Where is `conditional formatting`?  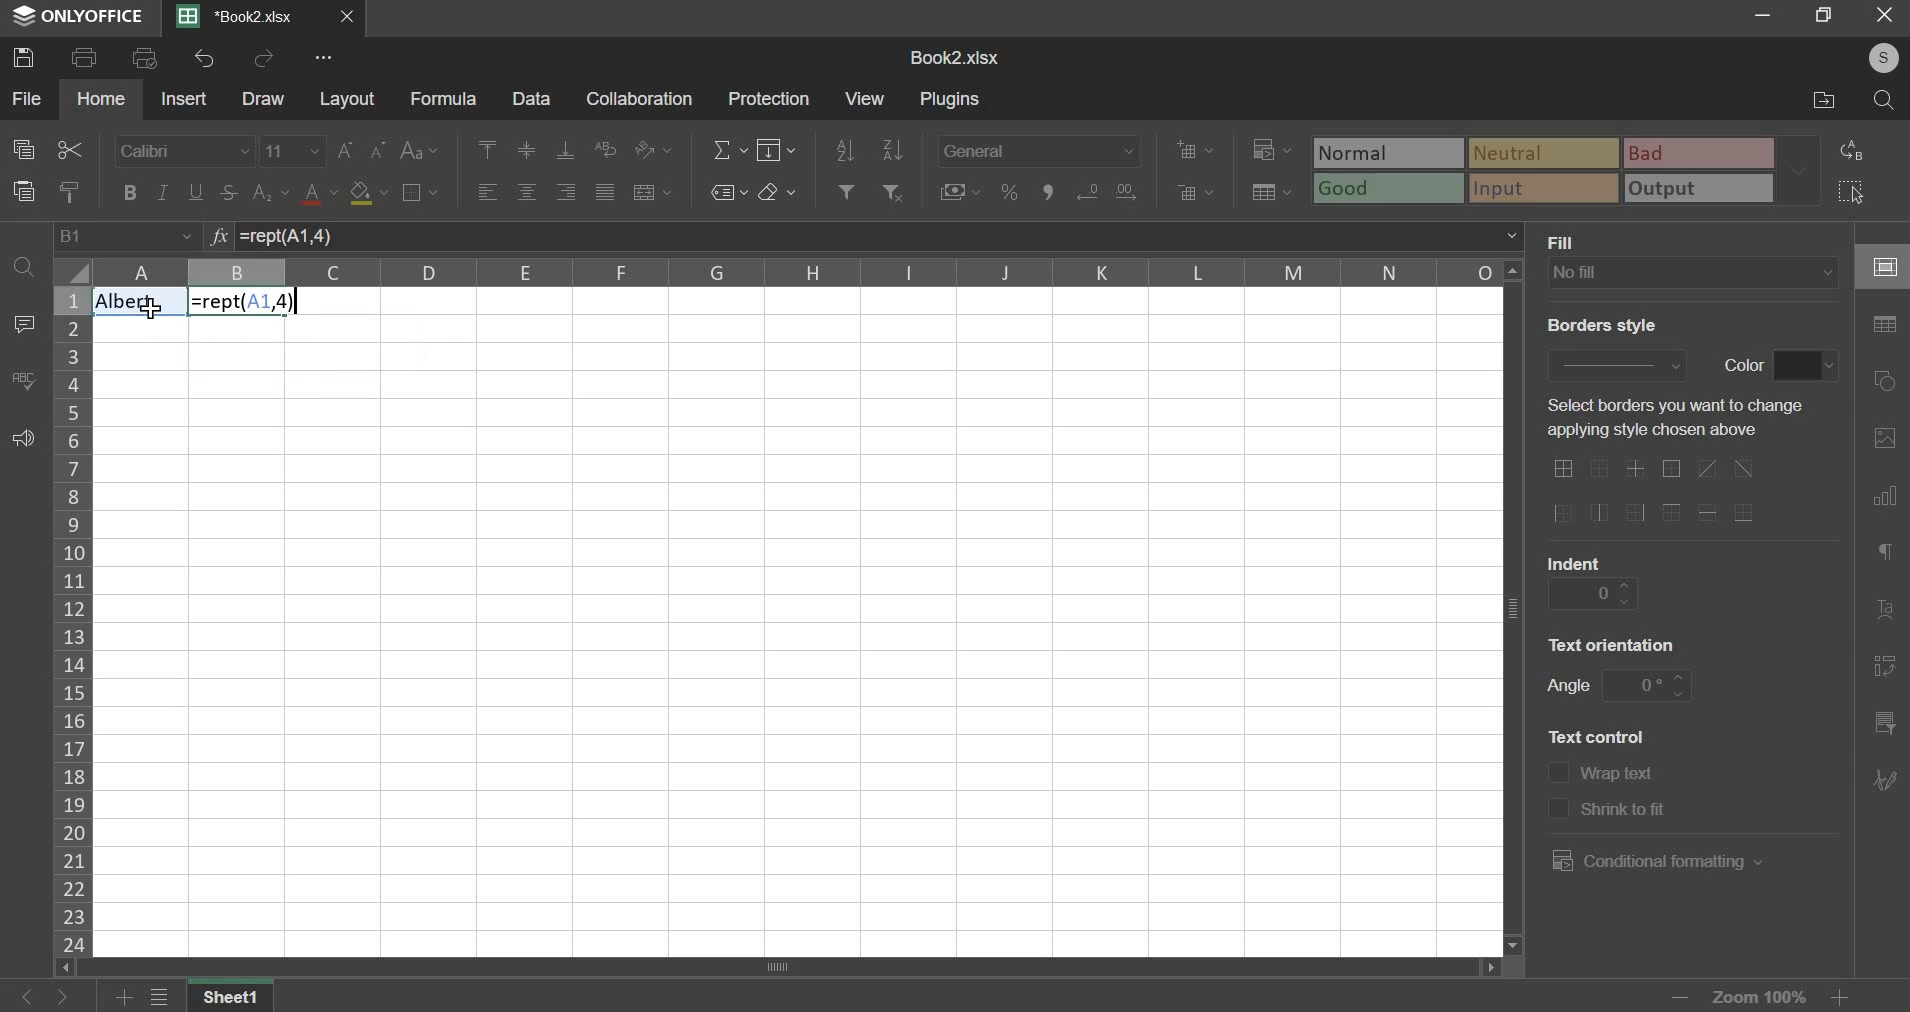 conditional formatting is located at coordinates (1663, 862).